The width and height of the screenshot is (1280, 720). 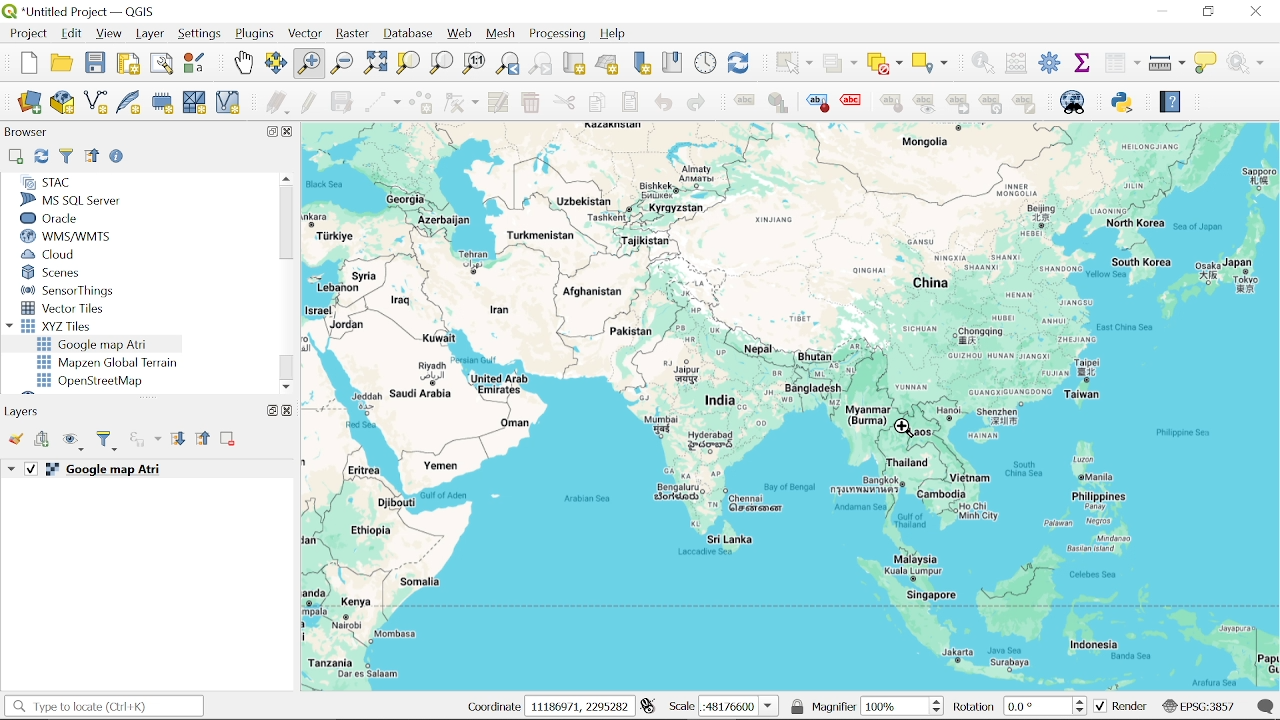 What do you see at coordinates (673, 62) in the screenshot?
I see `Show special bookmark` at bounding box center [673, 62].